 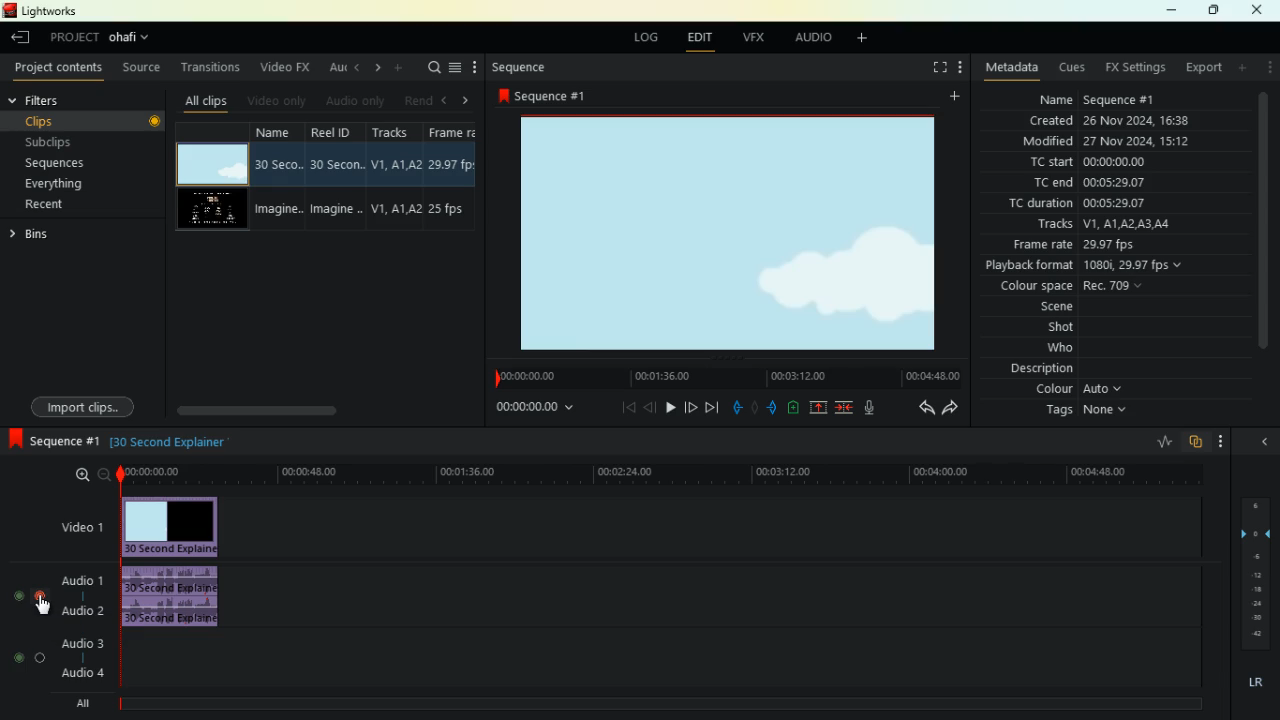 I want to click on fps, so click(x=452, y=177).